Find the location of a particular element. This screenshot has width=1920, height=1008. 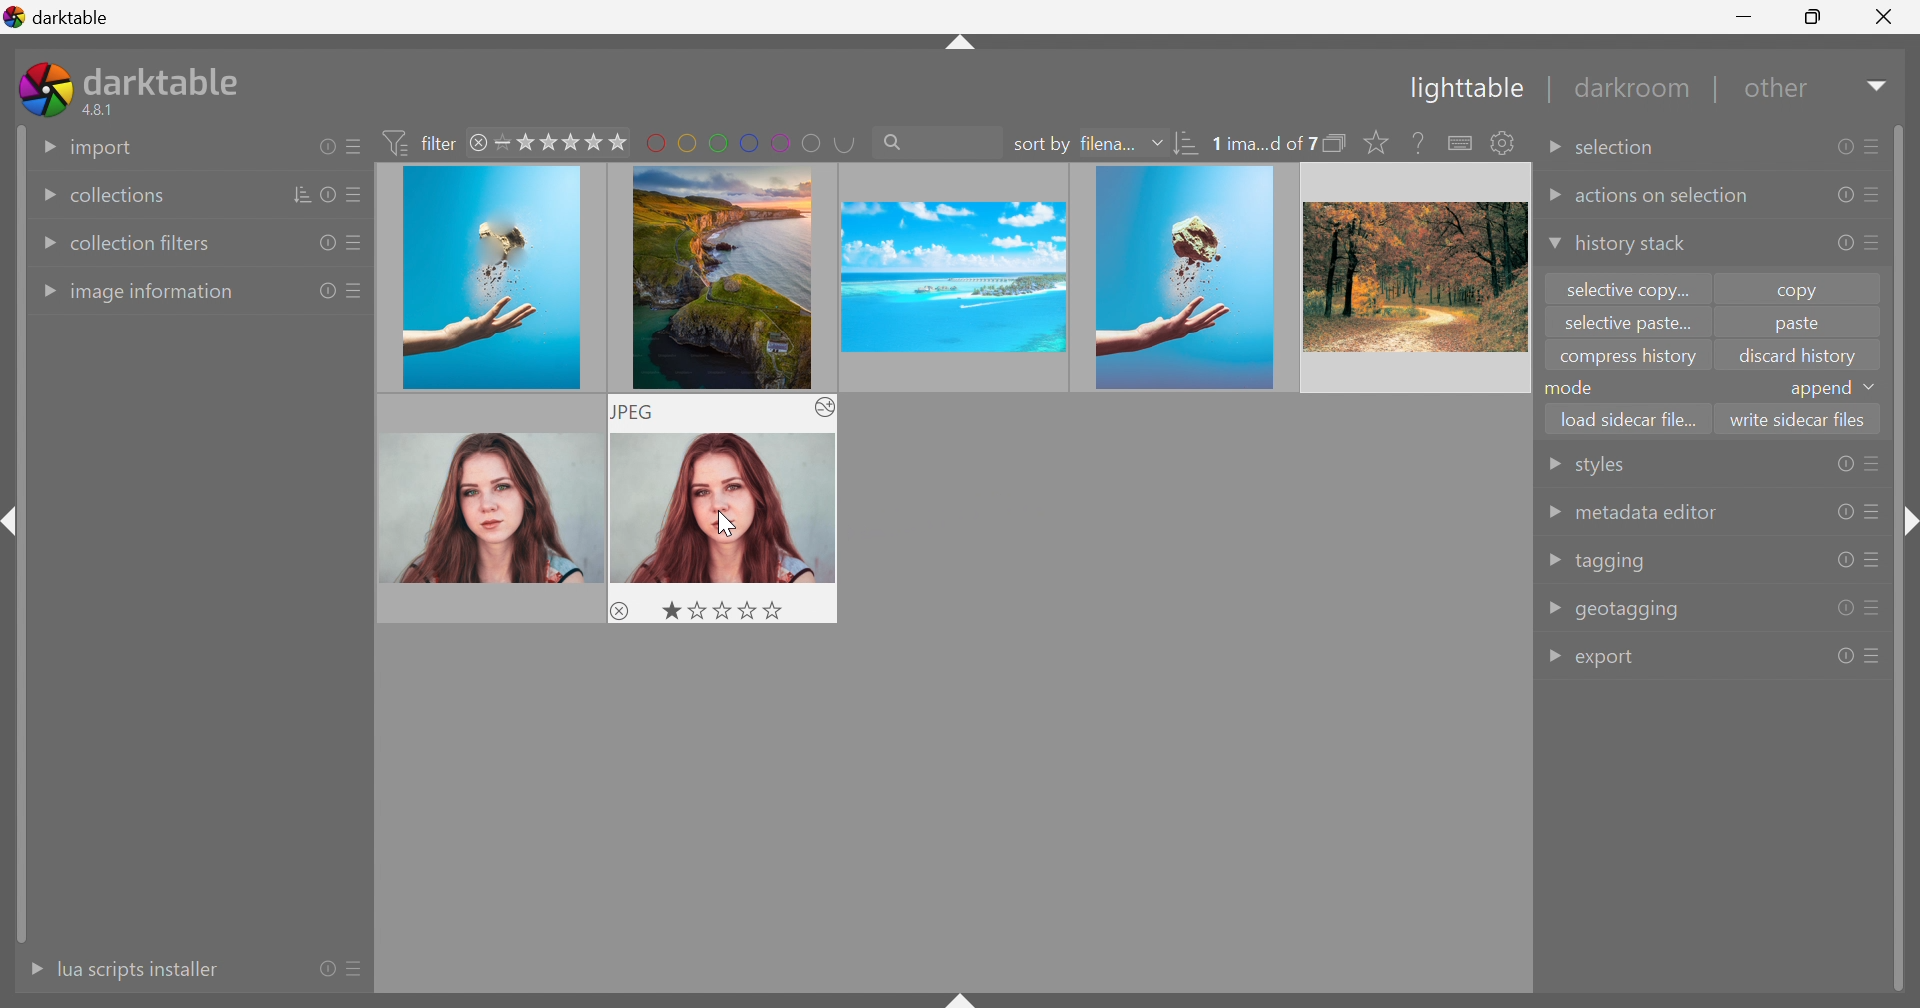

JPEG is located at coordinates (635, 412).